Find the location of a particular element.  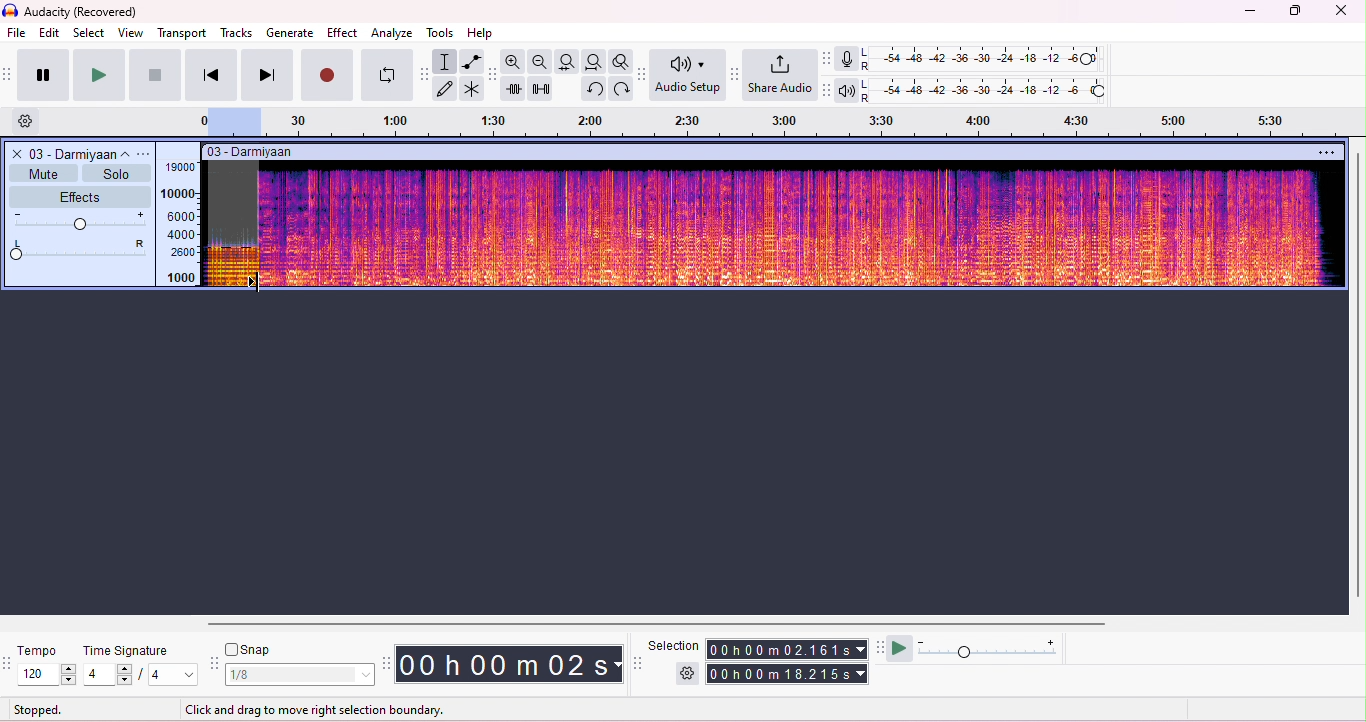

select is located at coordinates (91, 34).